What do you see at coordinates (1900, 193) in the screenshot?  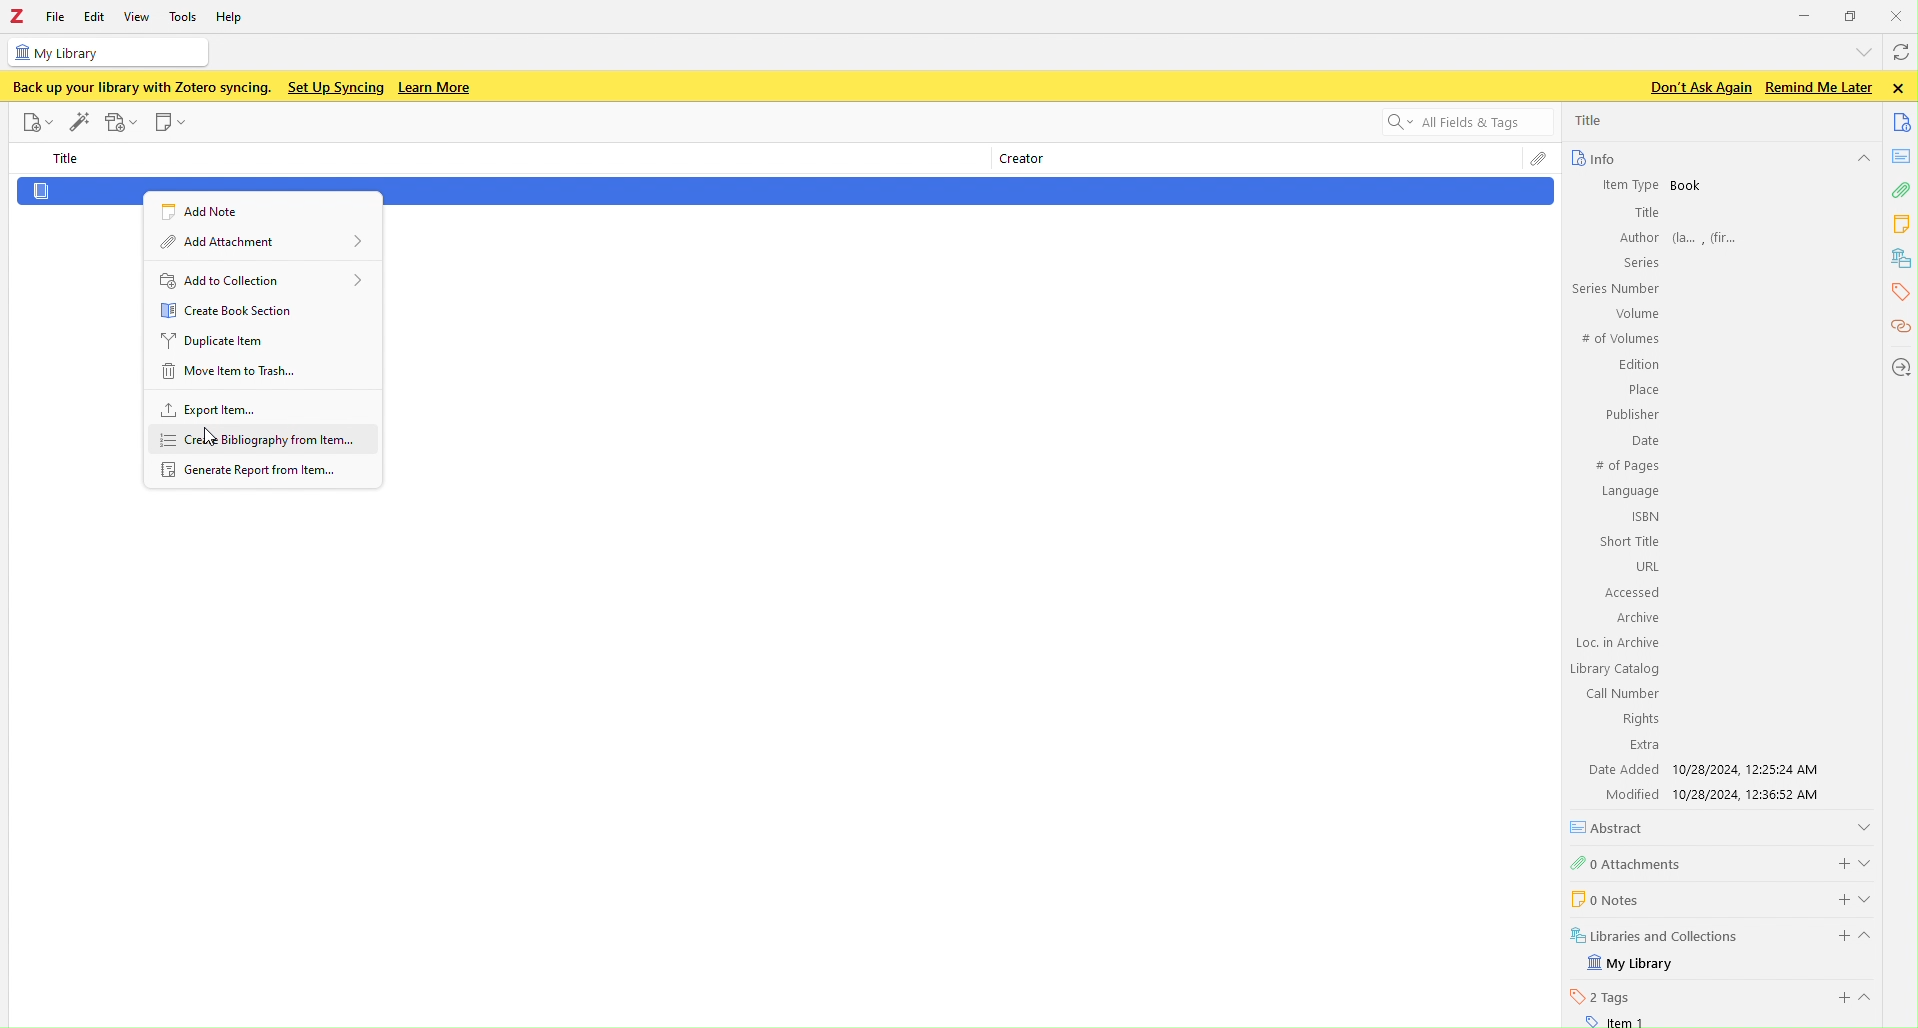 I see `attachment` at bounding box center [1900, 193].